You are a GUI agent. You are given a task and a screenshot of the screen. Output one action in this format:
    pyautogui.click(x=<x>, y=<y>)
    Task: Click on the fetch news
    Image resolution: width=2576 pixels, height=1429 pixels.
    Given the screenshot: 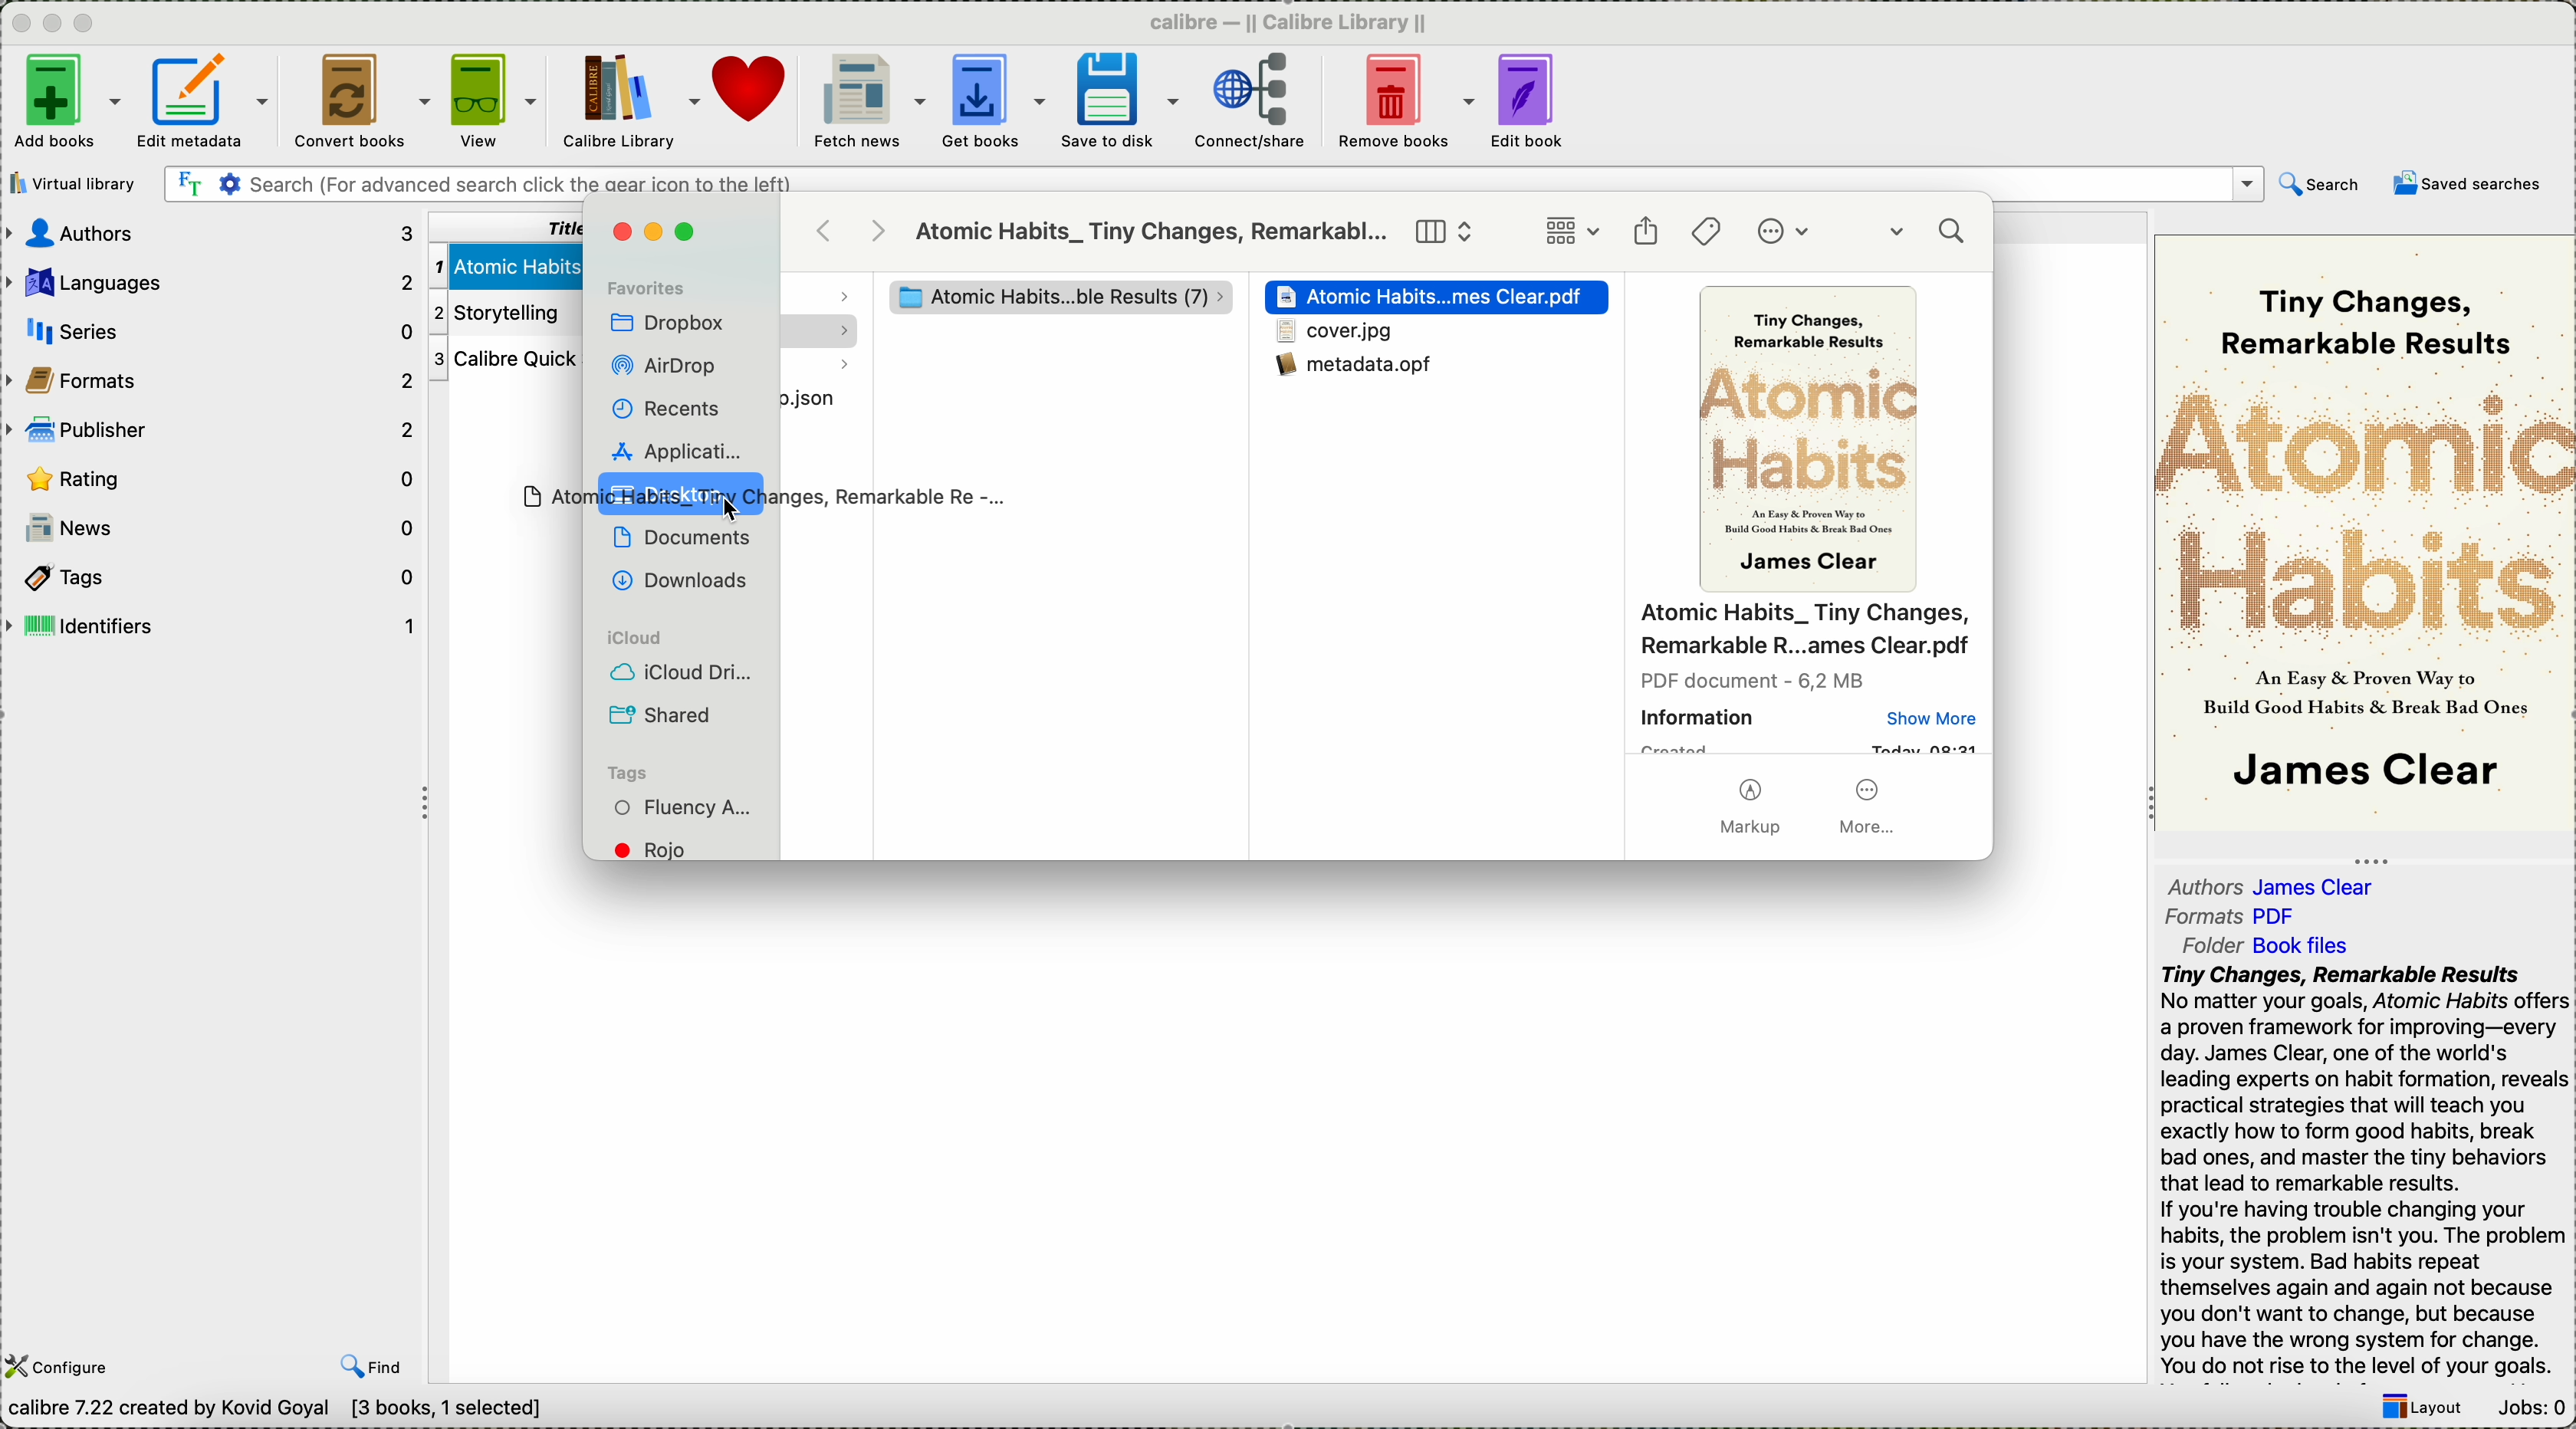 What is the action you would take?
    pyautogui.click(x=866, y=102)
    